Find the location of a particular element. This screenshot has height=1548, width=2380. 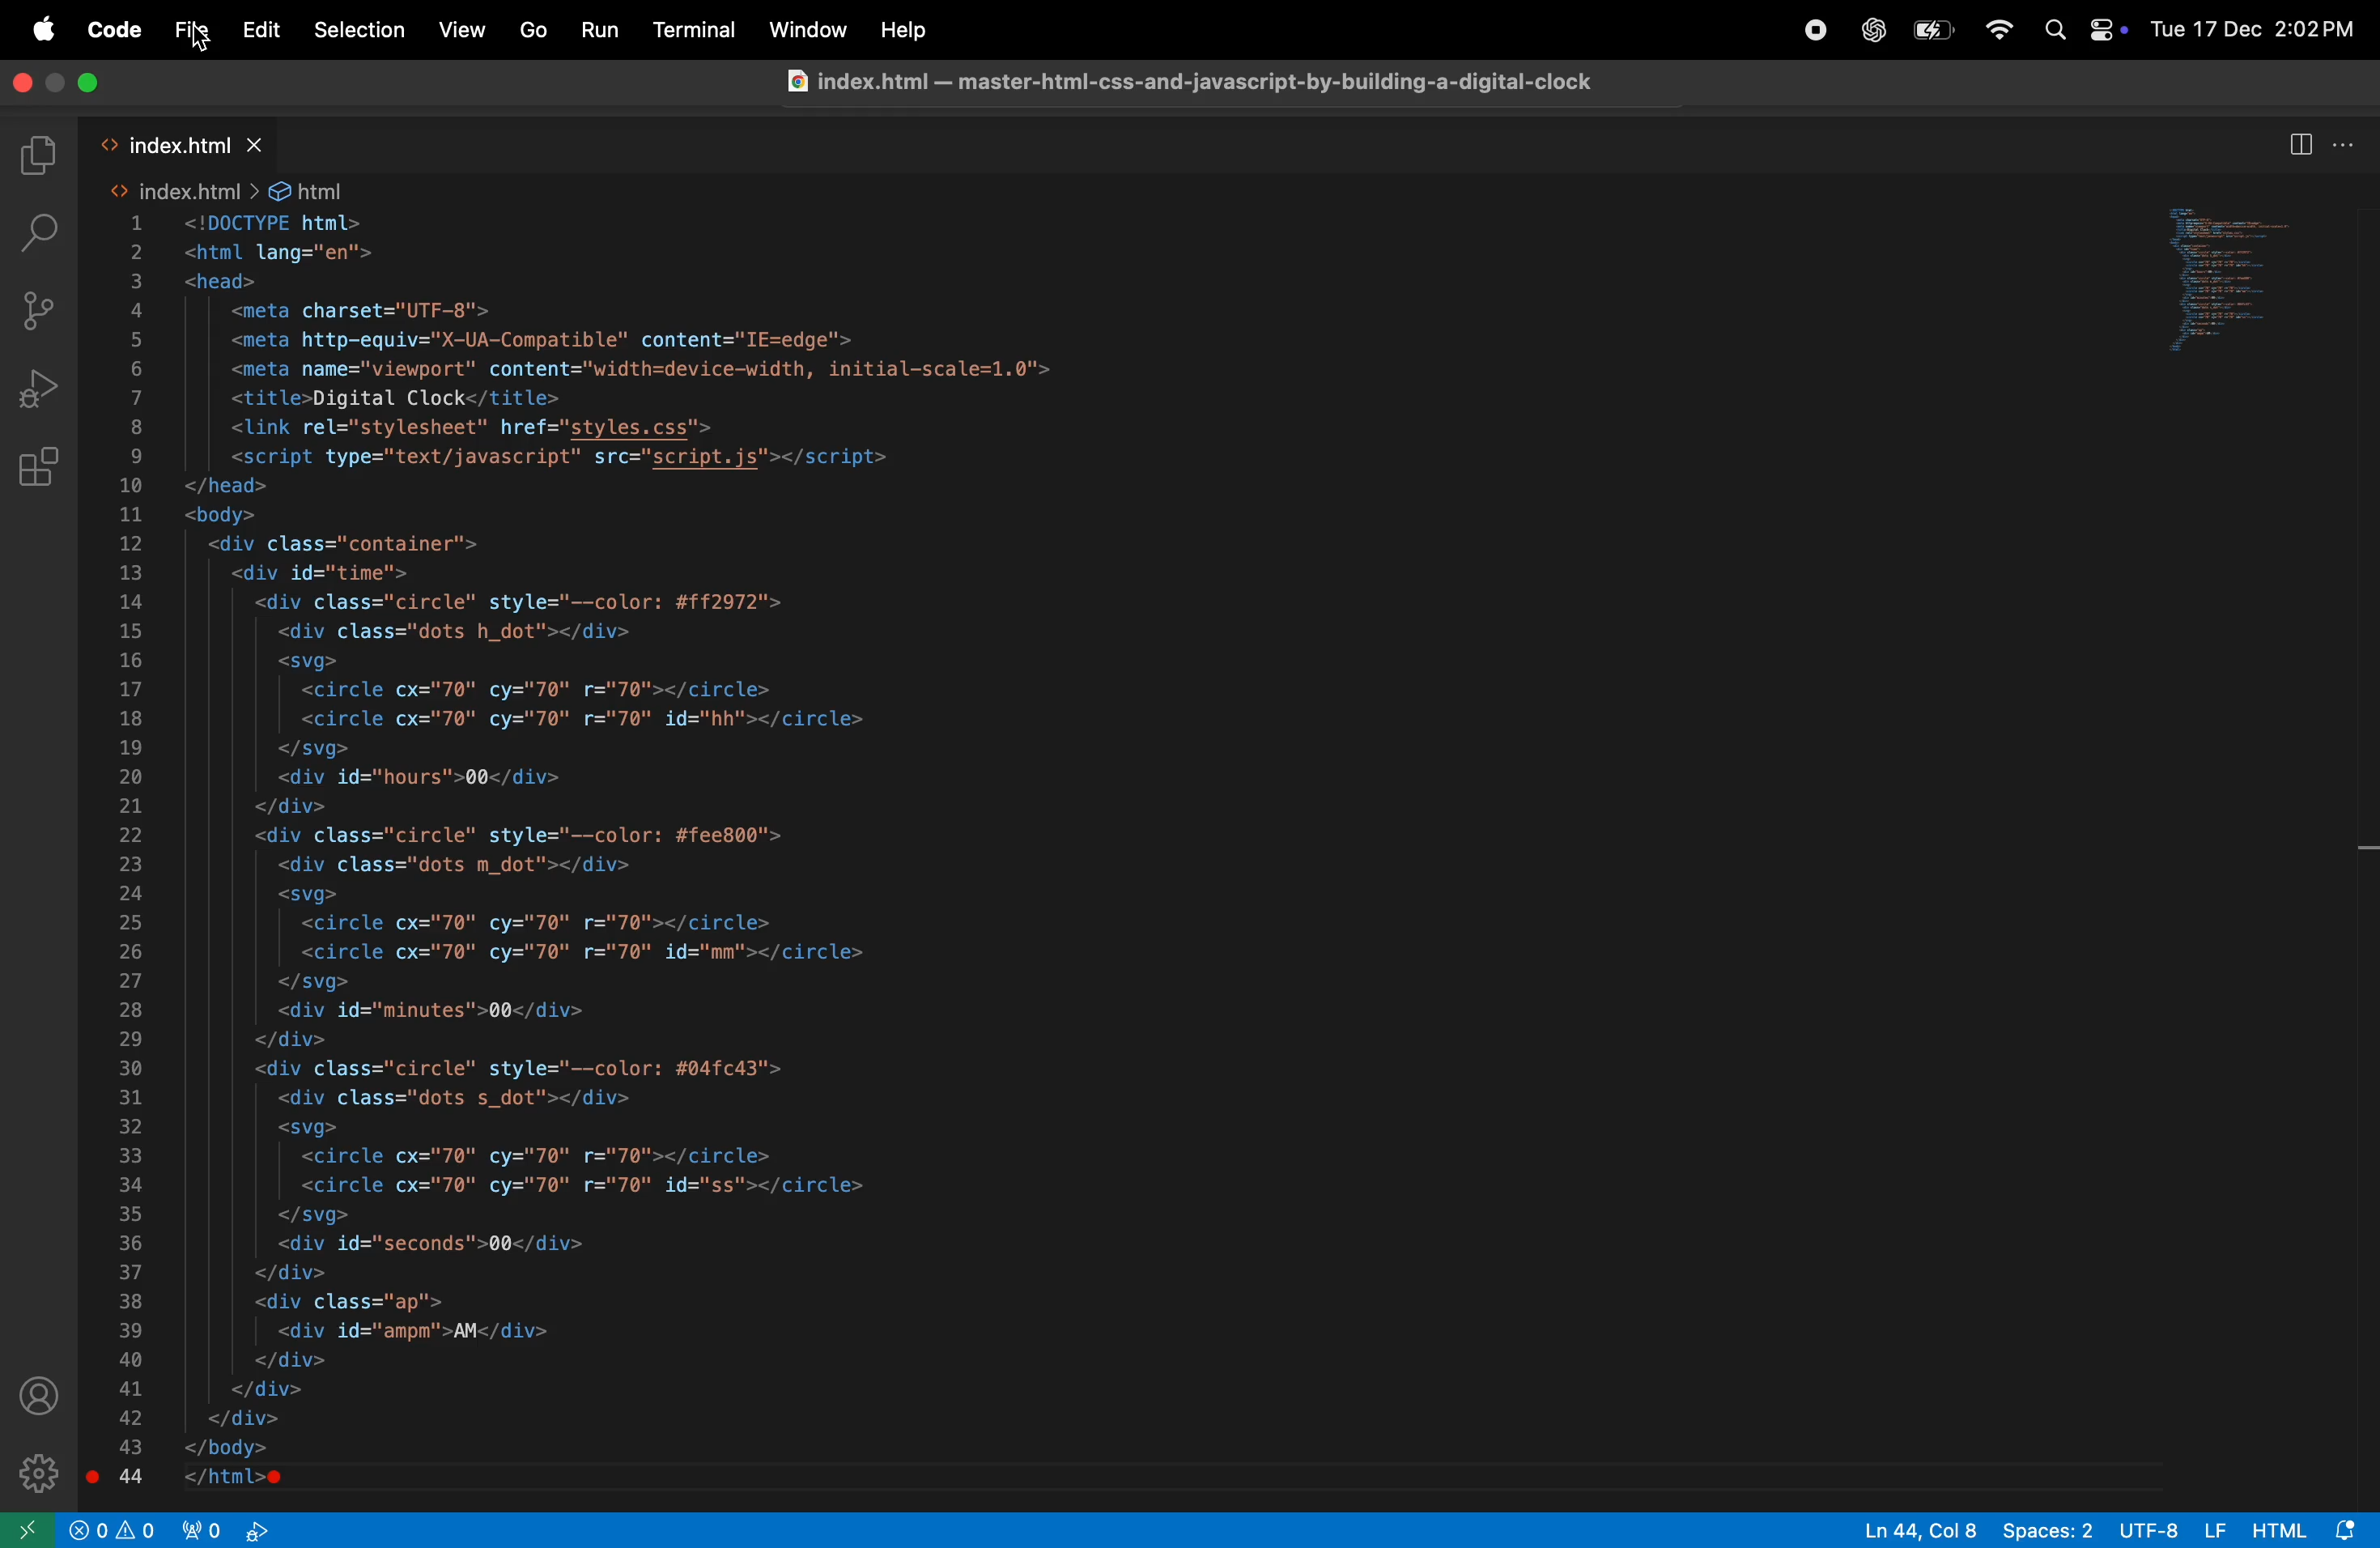

<html lang="en">
<head>
<meta charset="UTF-8">
<meta http-equiv="X-UA-Compatible" content="IE=edge'>
<meta name="viewport" content="width=device-width, initial-scale=1.0">
<title>Digital Clock</title>
<link rel="stylesheet" href="styles.css">
<script type="text/javascript" src="script.js"></script>
</head>
<body>
<div class="container">
<div id="time">
<div class="circle" style="--color: #ff2972">
<div class="dots h_dot"></div>
<svg>
<circle cx="70" cy="70" r="70"></circle>
<circle cx="70" cy="70" r="70" id="hh"></circle>
</svg>
<div id="hours">00</div>
</div>
<div class="circle" style="--color: #fee800">
<div class="dots m_dot"></div>
<svg>
<circle cx="70" cy="70" r="70"></circle>
<circle cx="70" cy="70" r="70" id="mm"></circle>
</svg>
<div id="minutes">00</div>
</div>
<div class="circle" style="--color: #04fc43">
<div class="dots s_dot"></div>
<svg>
<circle cx="70" cy="70" r="70"></circle>
<circle cx="70" cy="70" r="70" id="ss"></circle>
</svg>
<div id="seconds">00</div>
</div>
<div class="ap">
<div id="ampm">AM</div>
</div>
</div>
</div>
</body>
</html>e is located at coordinates (620, 852).